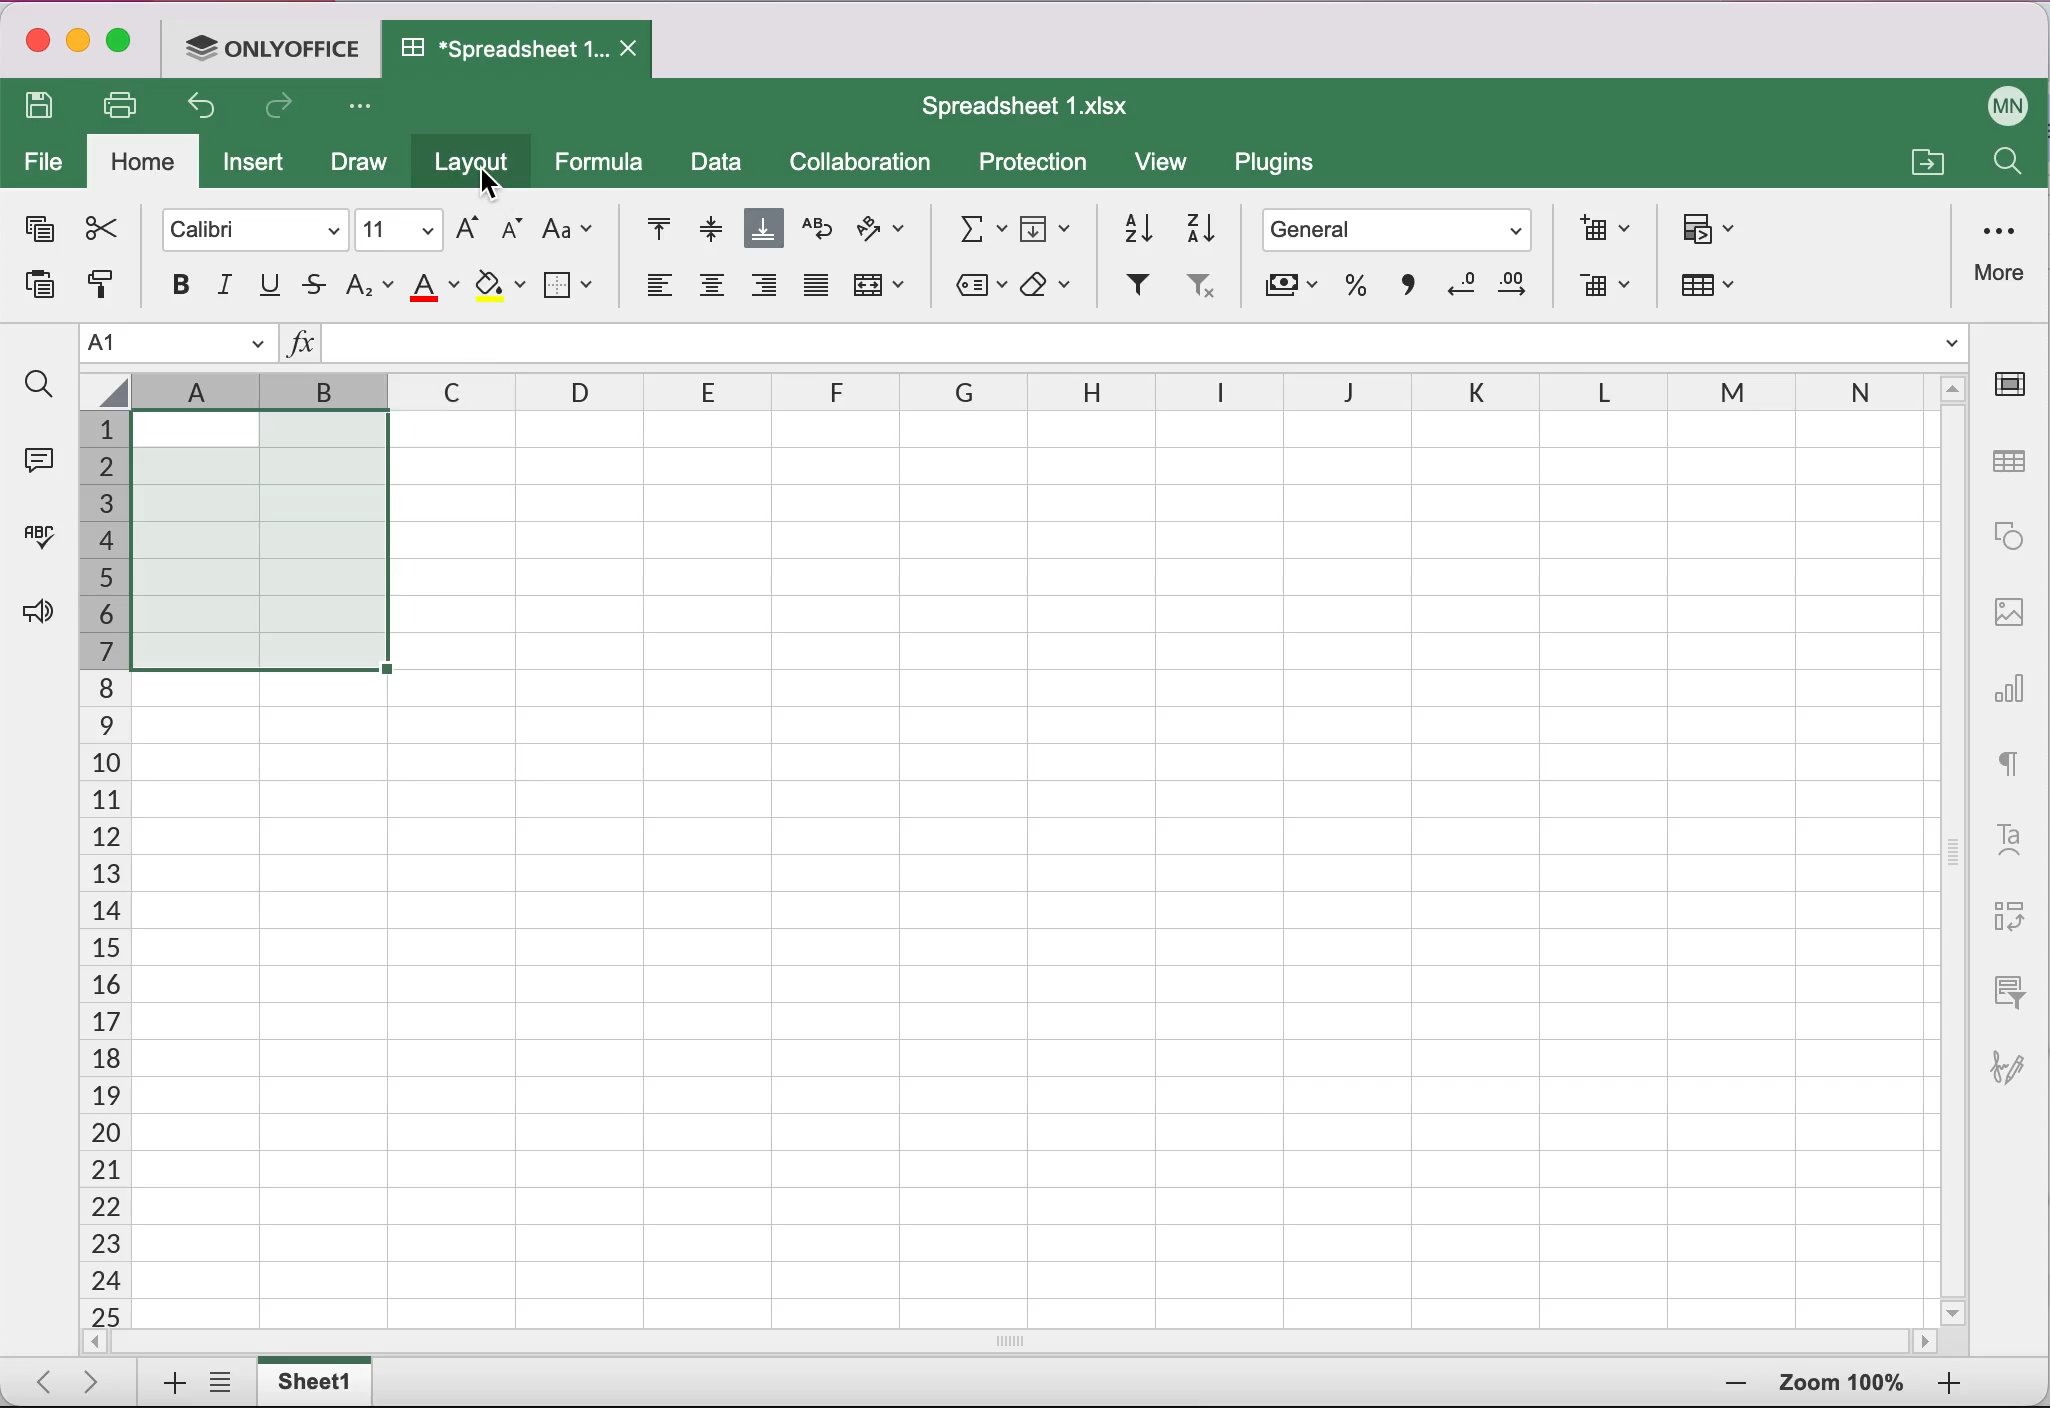 The height and width of the screenshot is (1408, 2050). What do you see at coordinates (568, 228) in the screenshot?
I see `change case` at bounding box center [568, 228].